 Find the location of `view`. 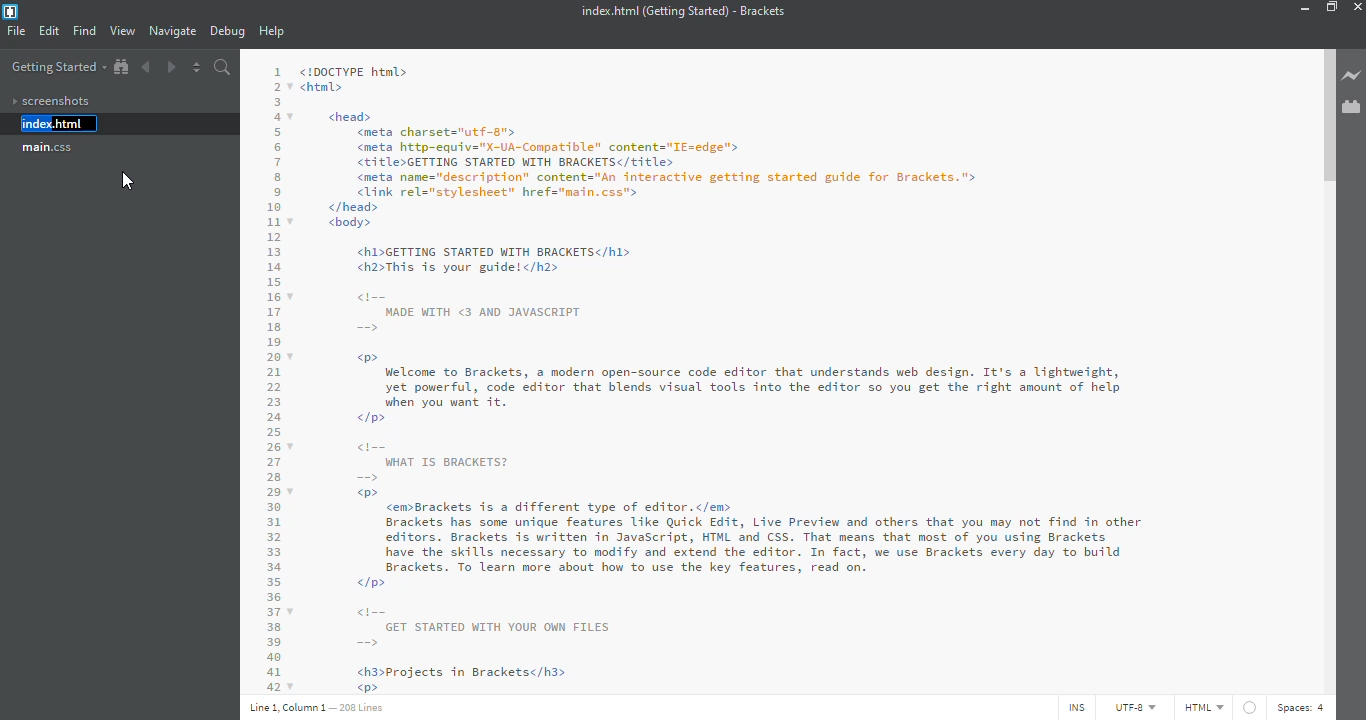

view is located at coordinates (122, 31).